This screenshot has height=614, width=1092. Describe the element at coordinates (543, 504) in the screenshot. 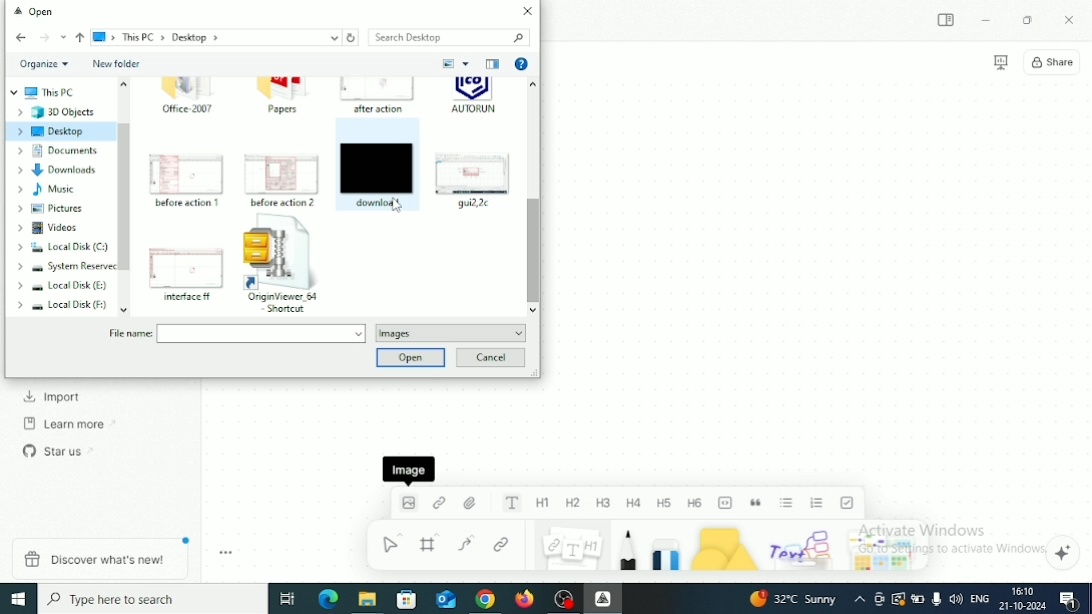

I see `Heading 1` at that location.